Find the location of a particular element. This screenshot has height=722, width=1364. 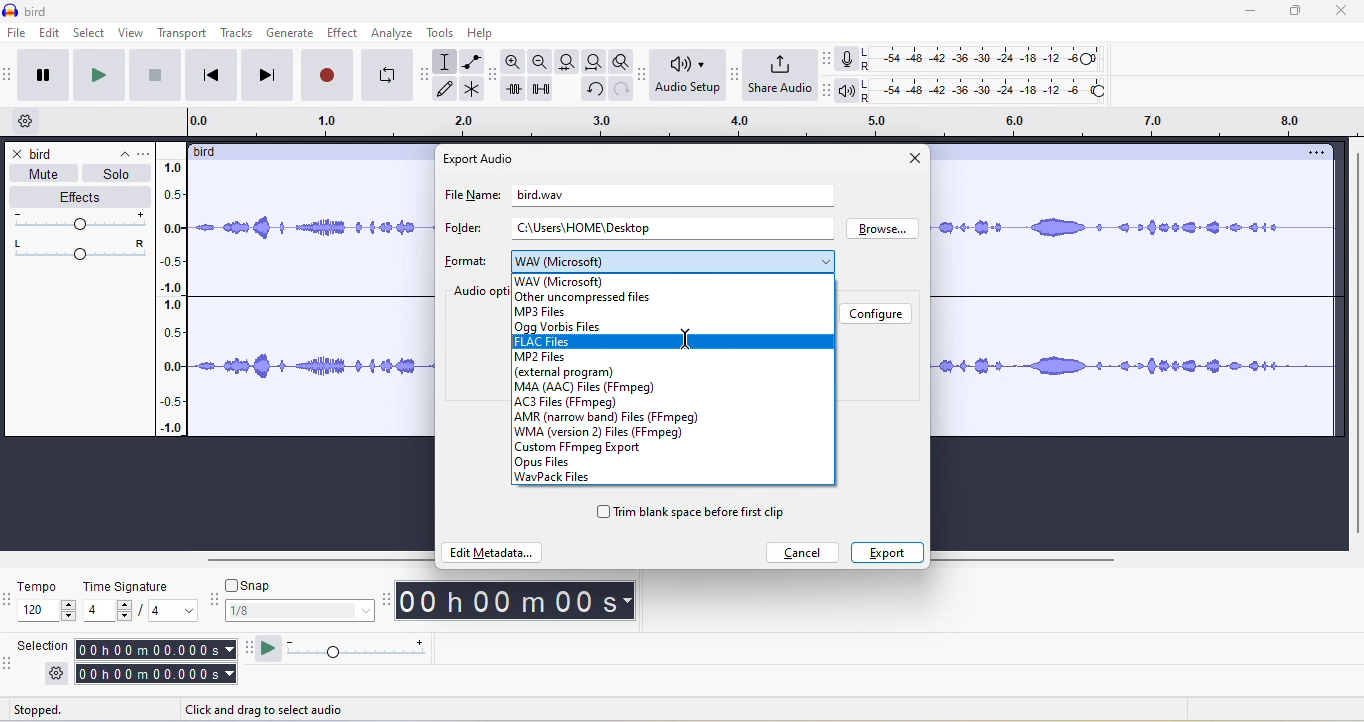

transport is located at coordinates (183, 33).